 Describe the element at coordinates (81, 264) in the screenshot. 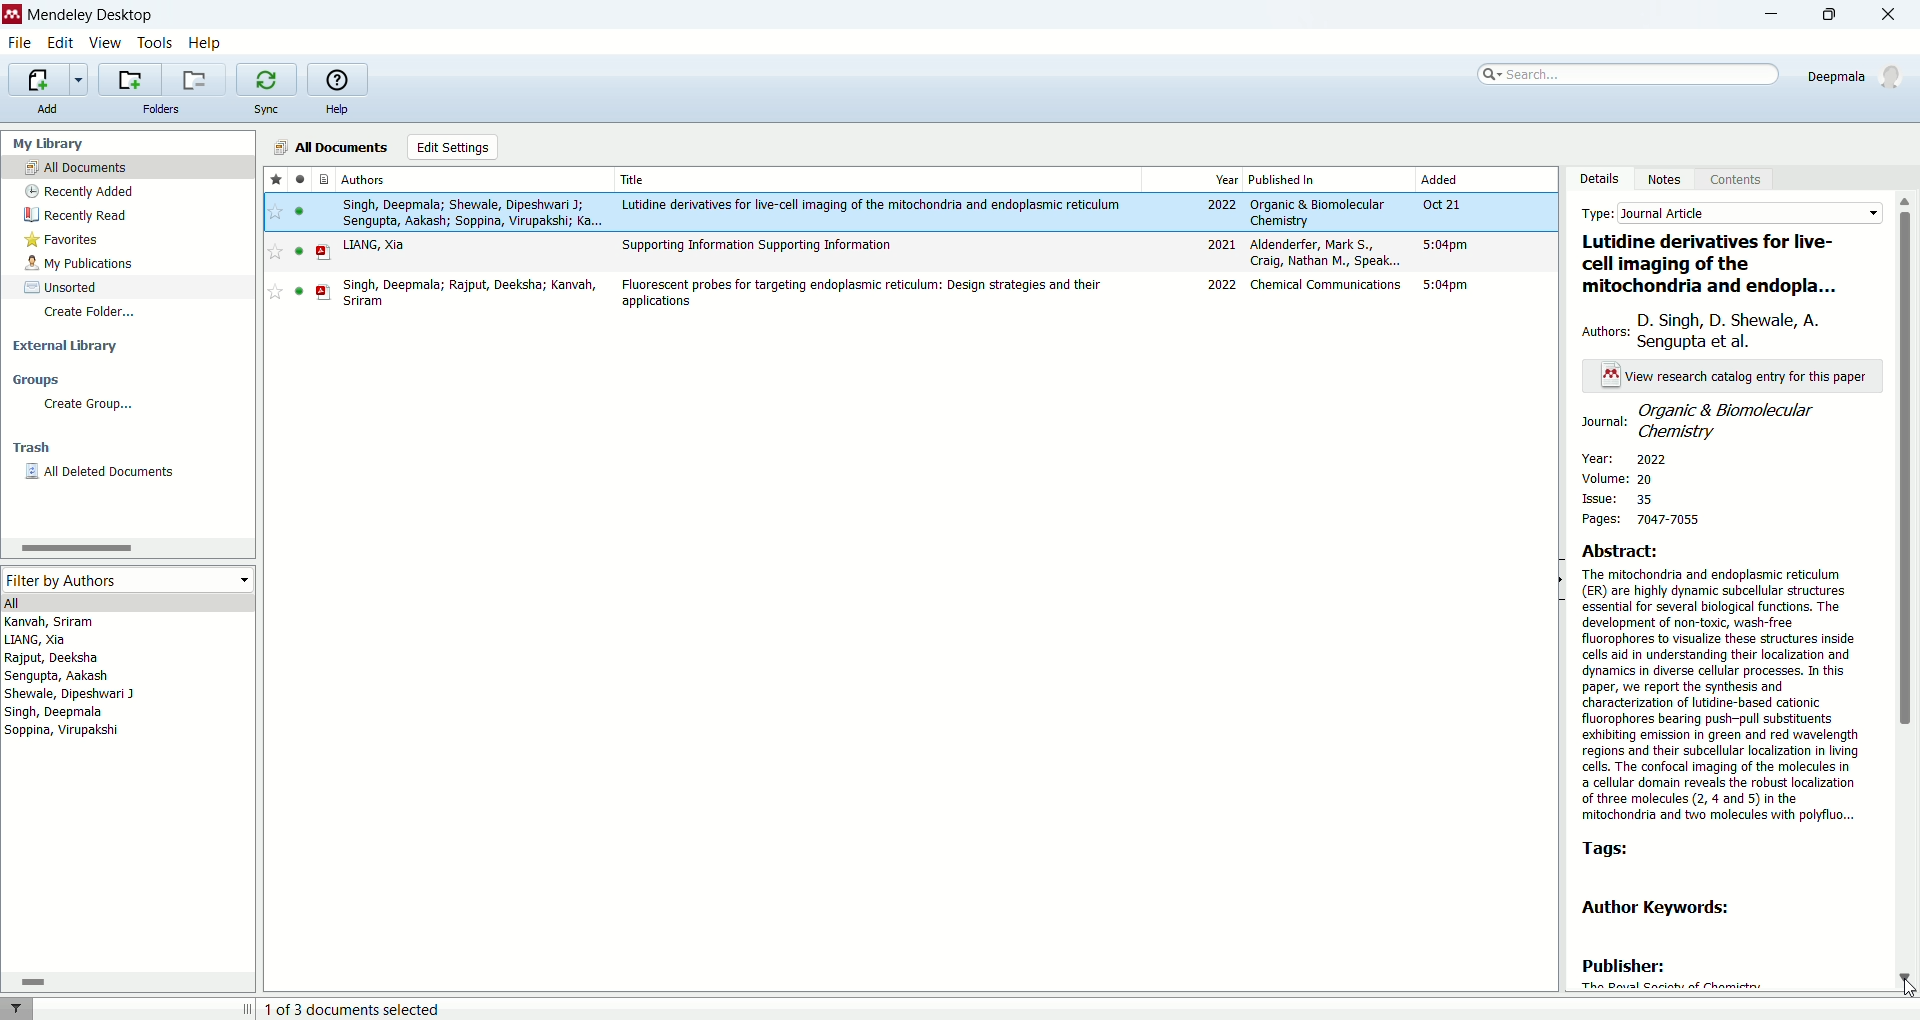

I see `my publications` at that location.